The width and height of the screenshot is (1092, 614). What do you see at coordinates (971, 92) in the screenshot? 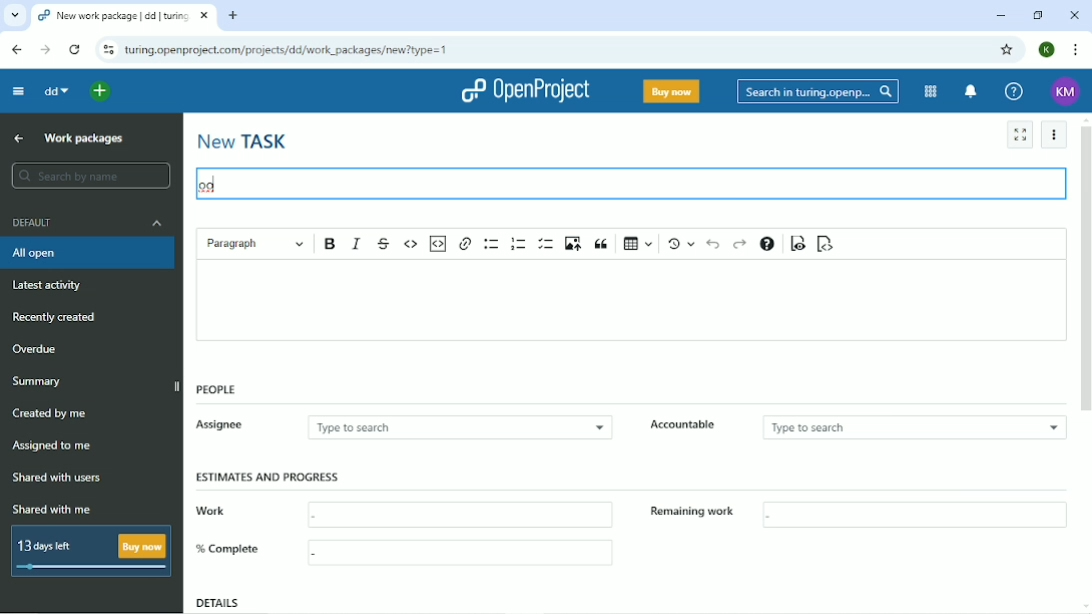
I see `To notification center` at bounding box center [971, 92].